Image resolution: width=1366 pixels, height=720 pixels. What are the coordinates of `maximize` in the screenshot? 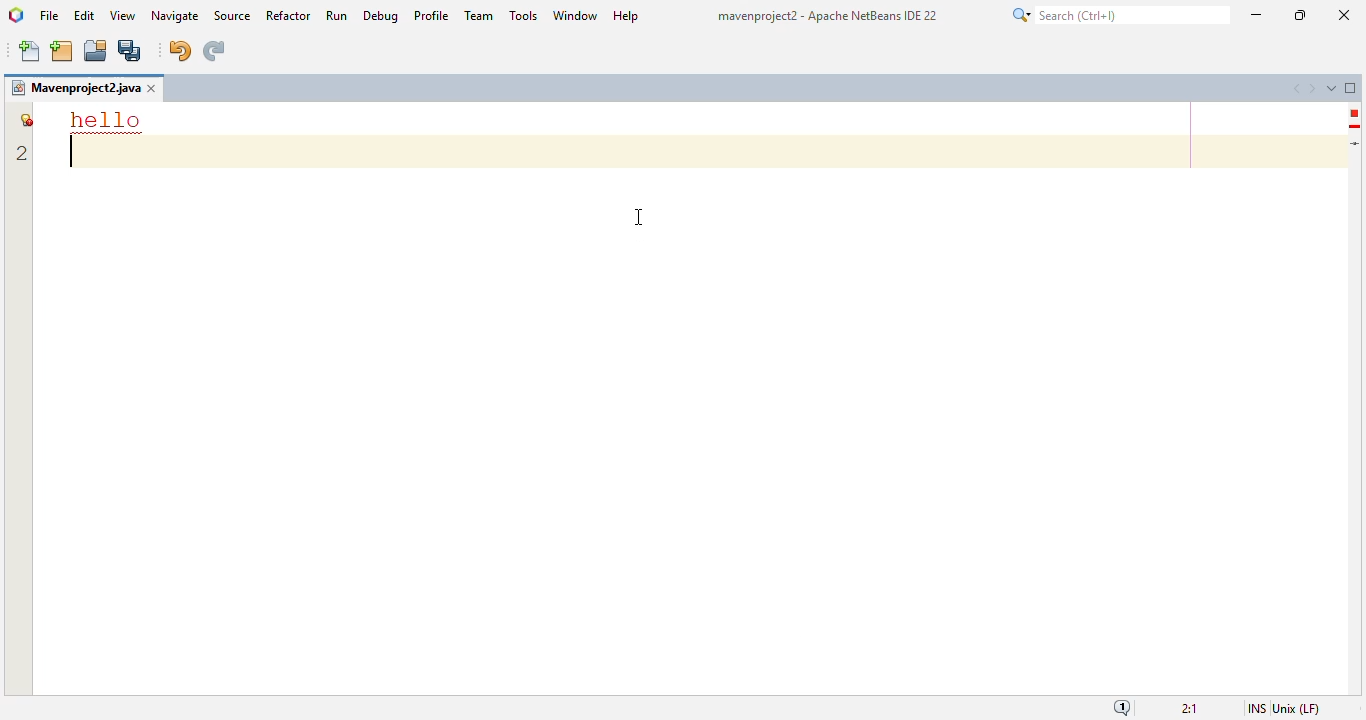 It's located at (1299, 15).